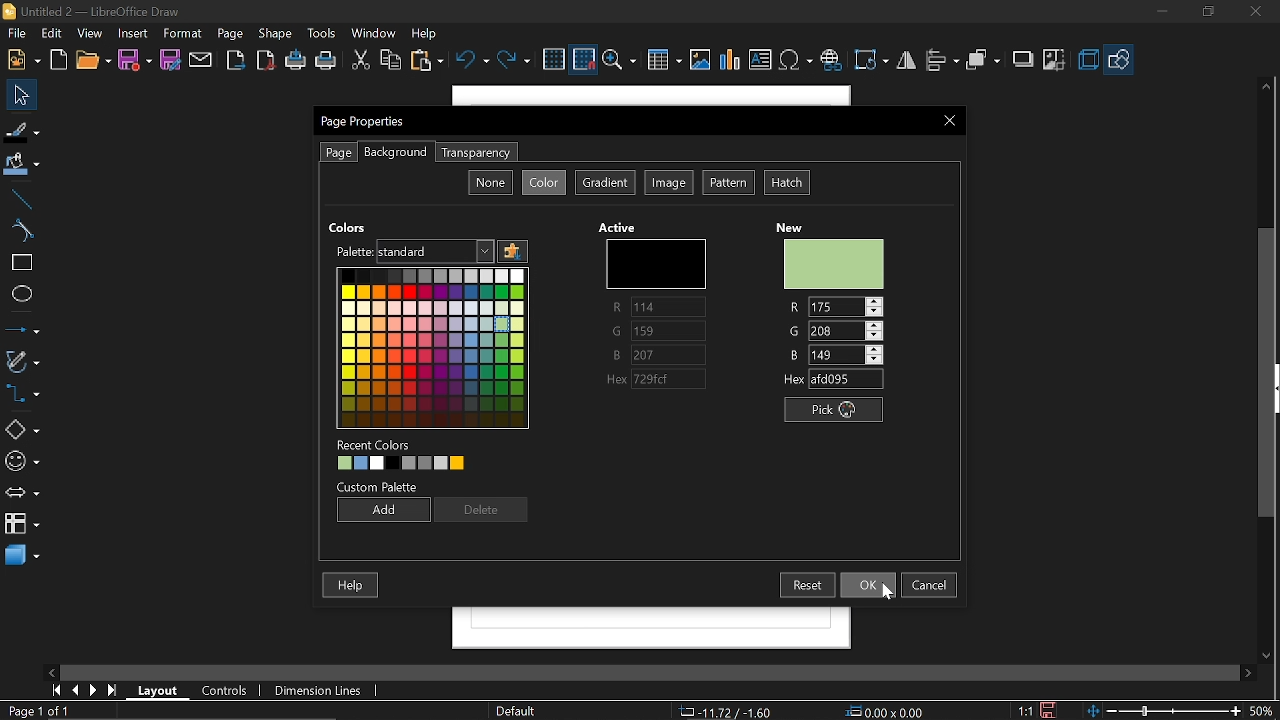 The image size is (1280, 720). I want to click on Delete, so click(482, 511).